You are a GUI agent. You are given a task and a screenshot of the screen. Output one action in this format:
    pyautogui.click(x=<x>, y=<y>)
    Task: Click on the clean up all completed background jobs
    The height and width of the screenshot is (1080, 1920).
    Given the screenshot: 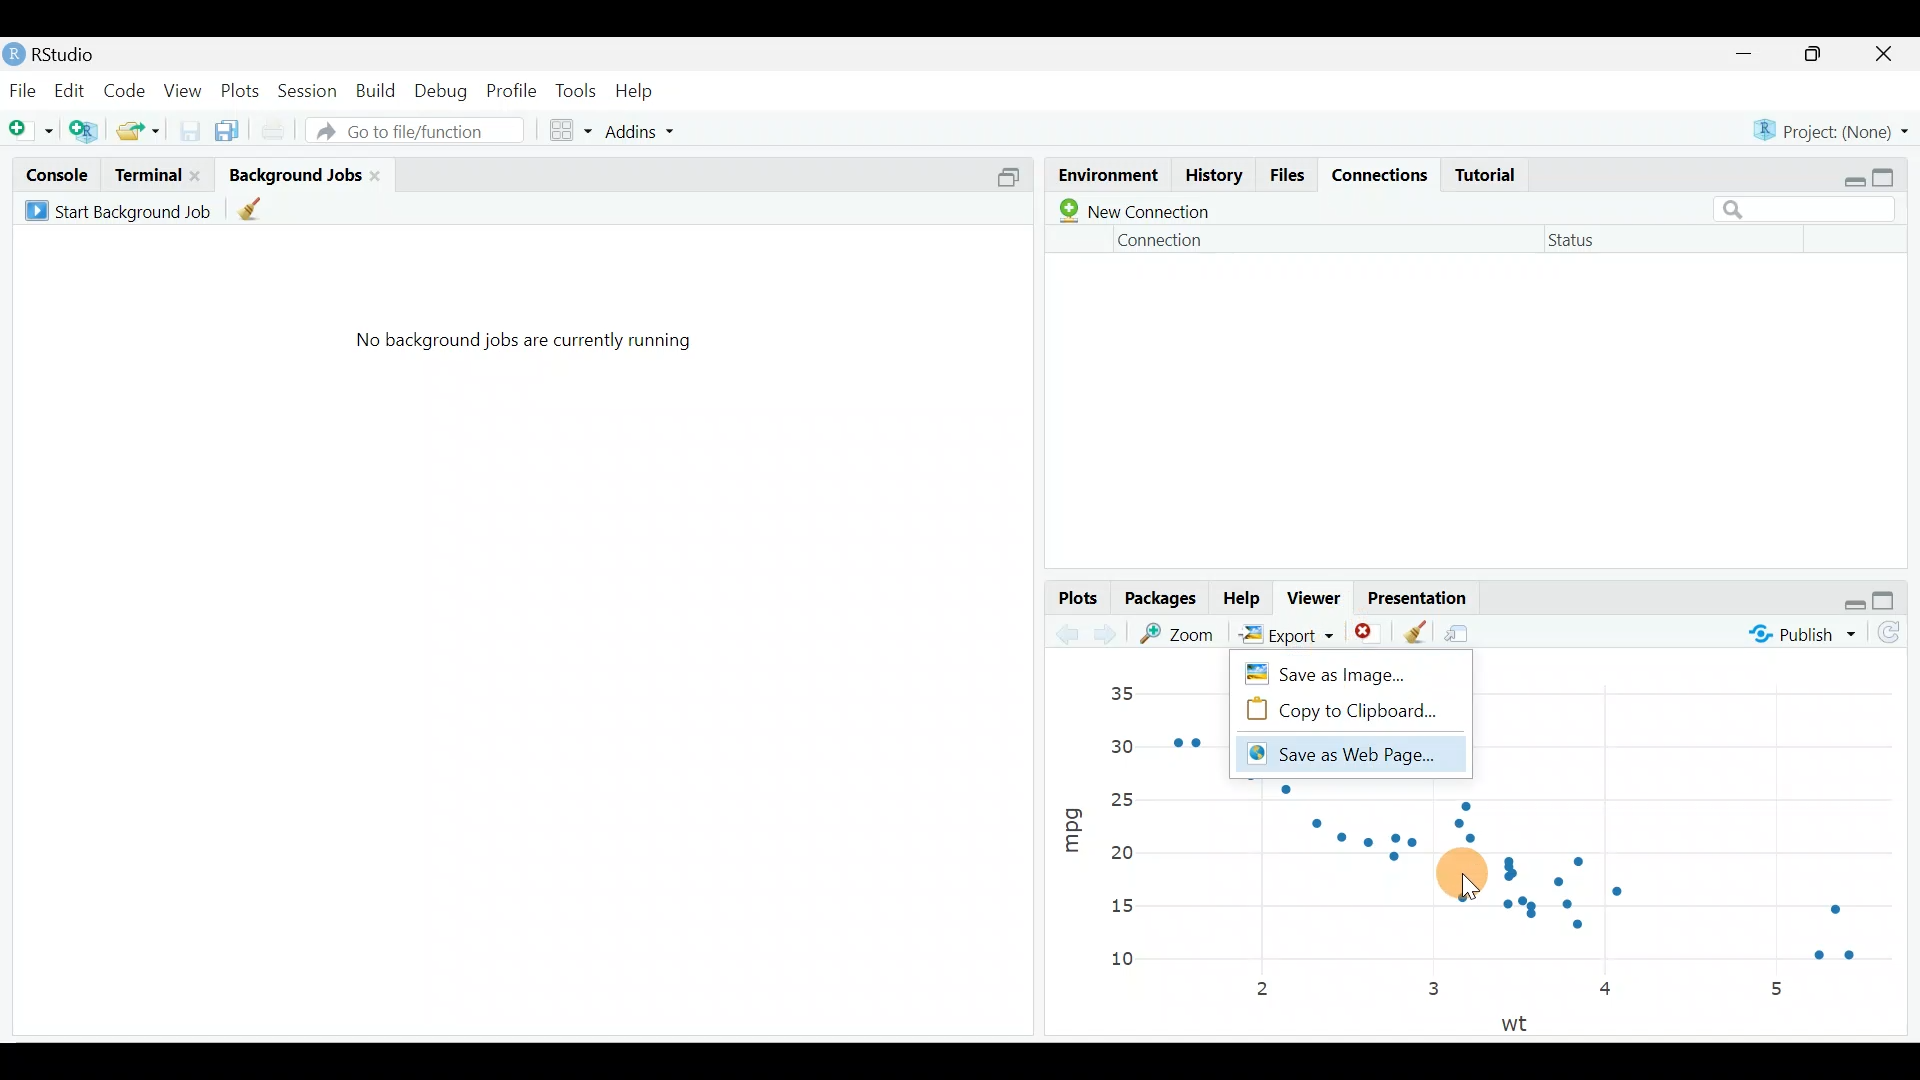 What is the action you would take?
    pyautogui.click(x=265, y=212)
    